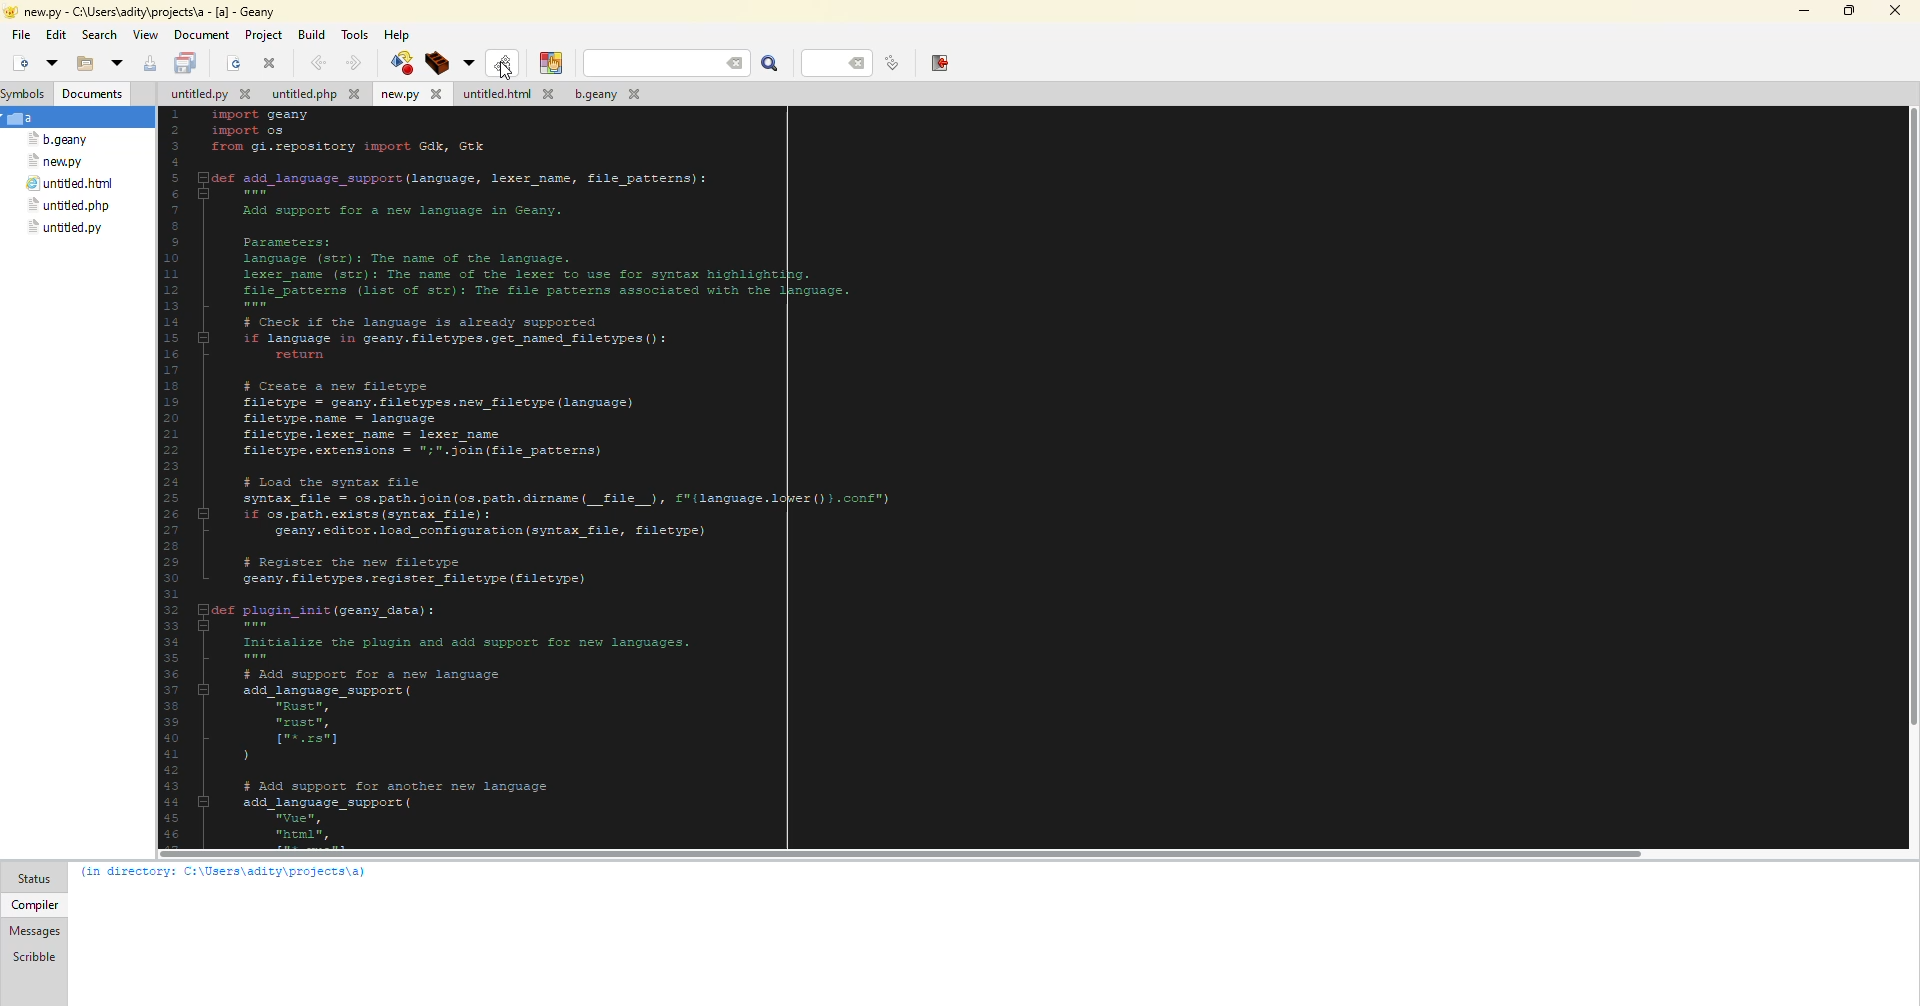 Image resolution: width=1920 pixels, height=1006 pixels. I want to click on document, so click(95, 96).